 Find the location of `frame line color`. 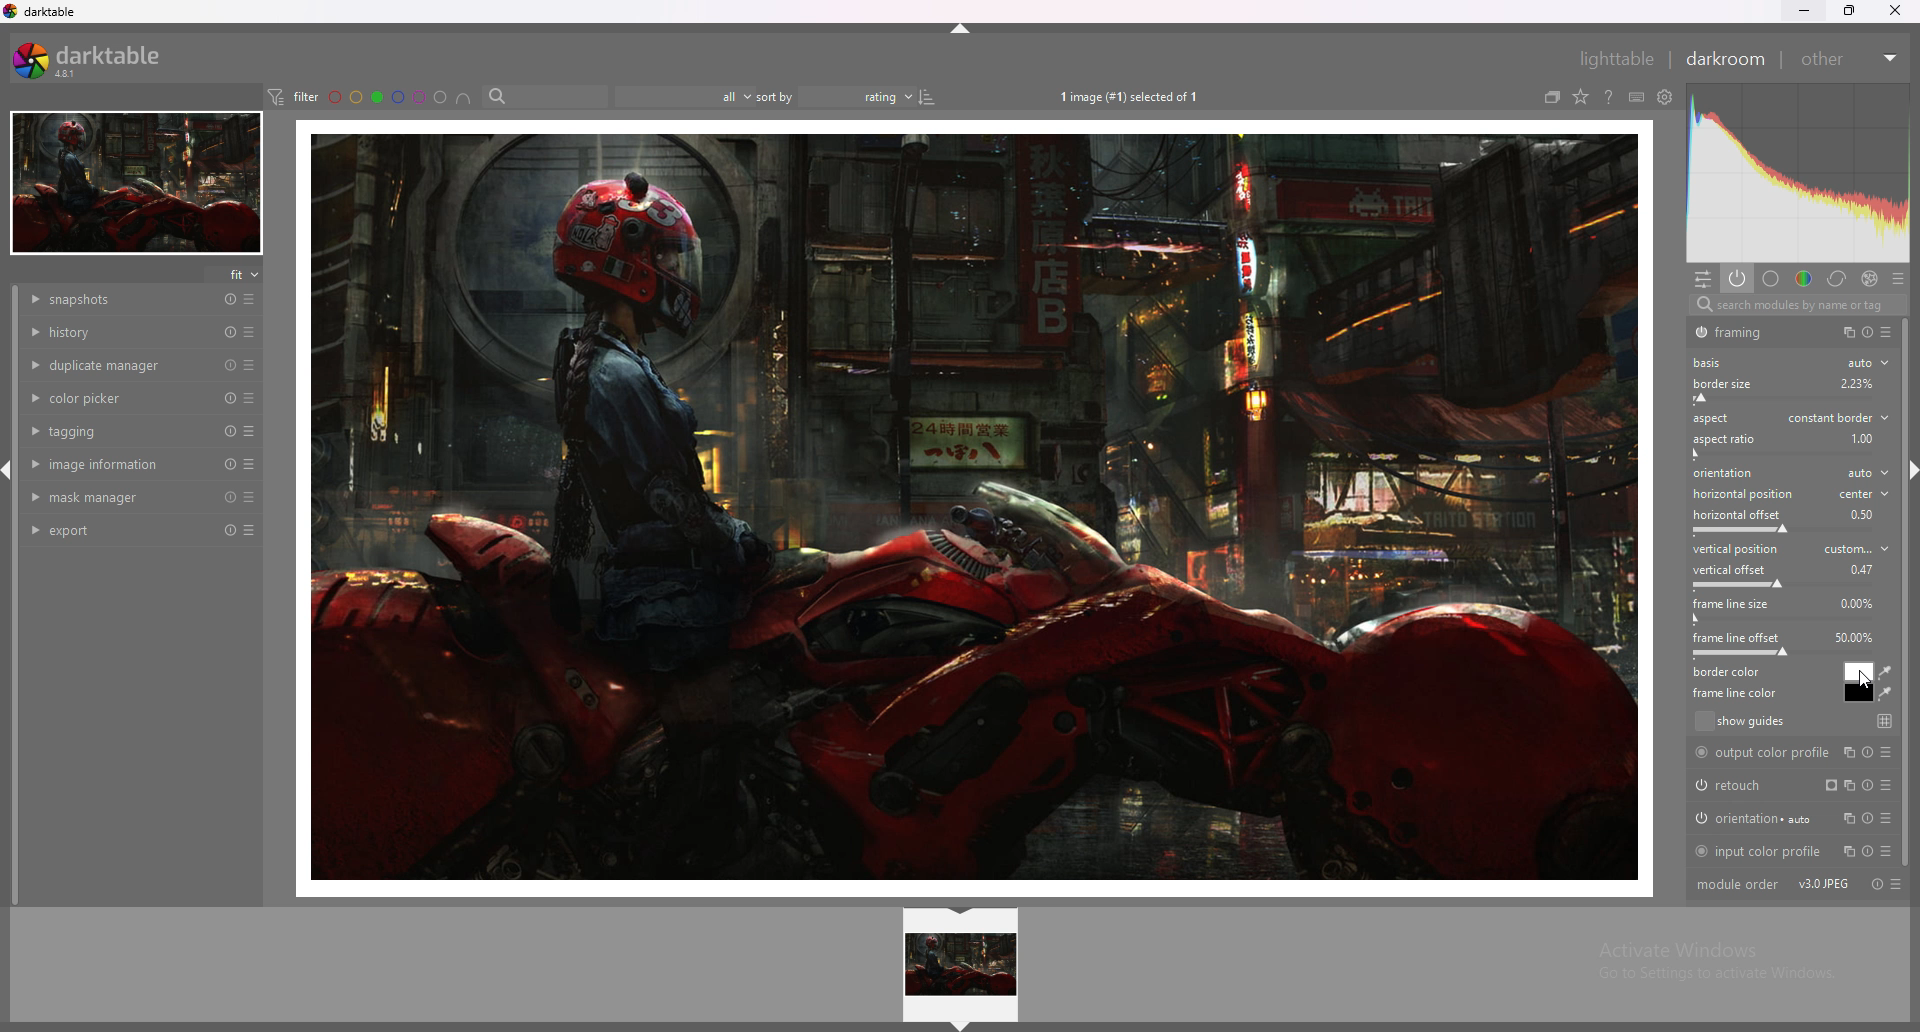

frame line color is located at coordinates (1738, 693).